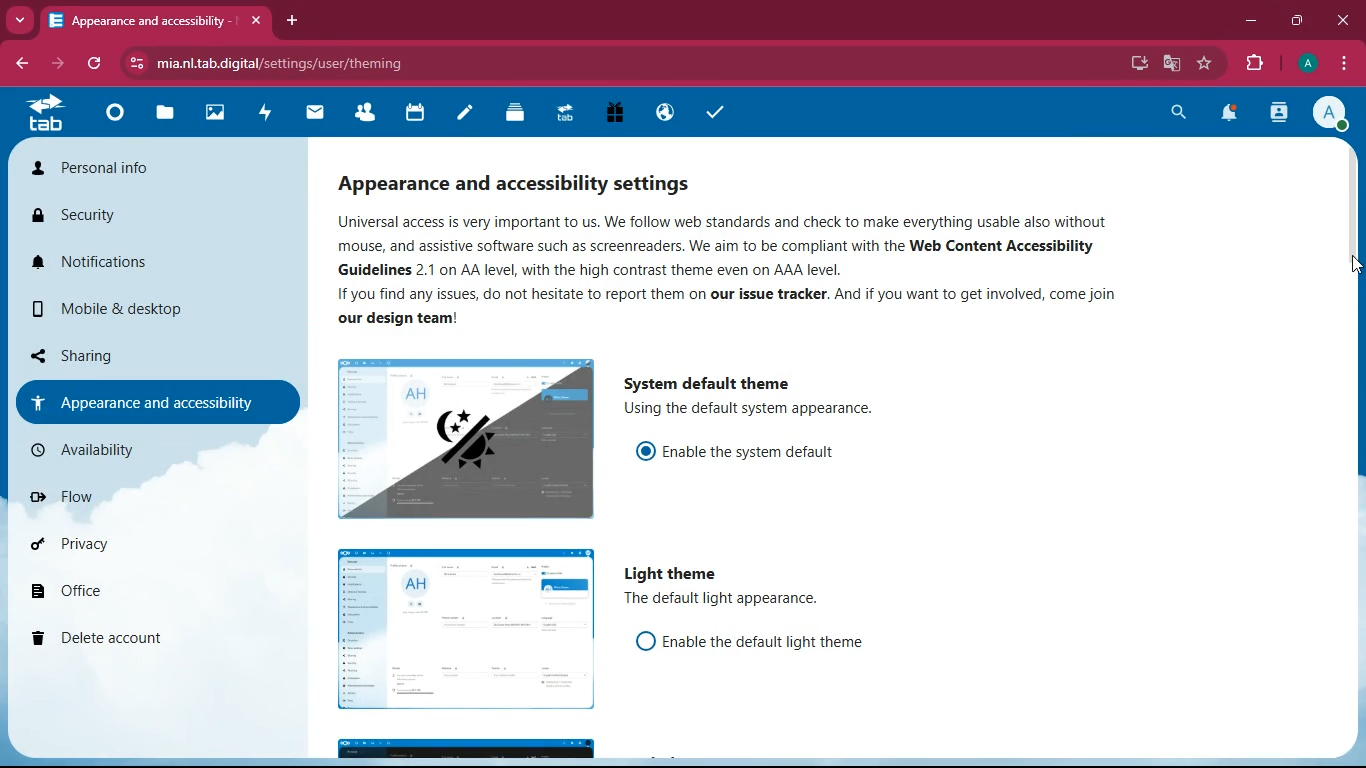  I want to click on mail, so click(316, 115).